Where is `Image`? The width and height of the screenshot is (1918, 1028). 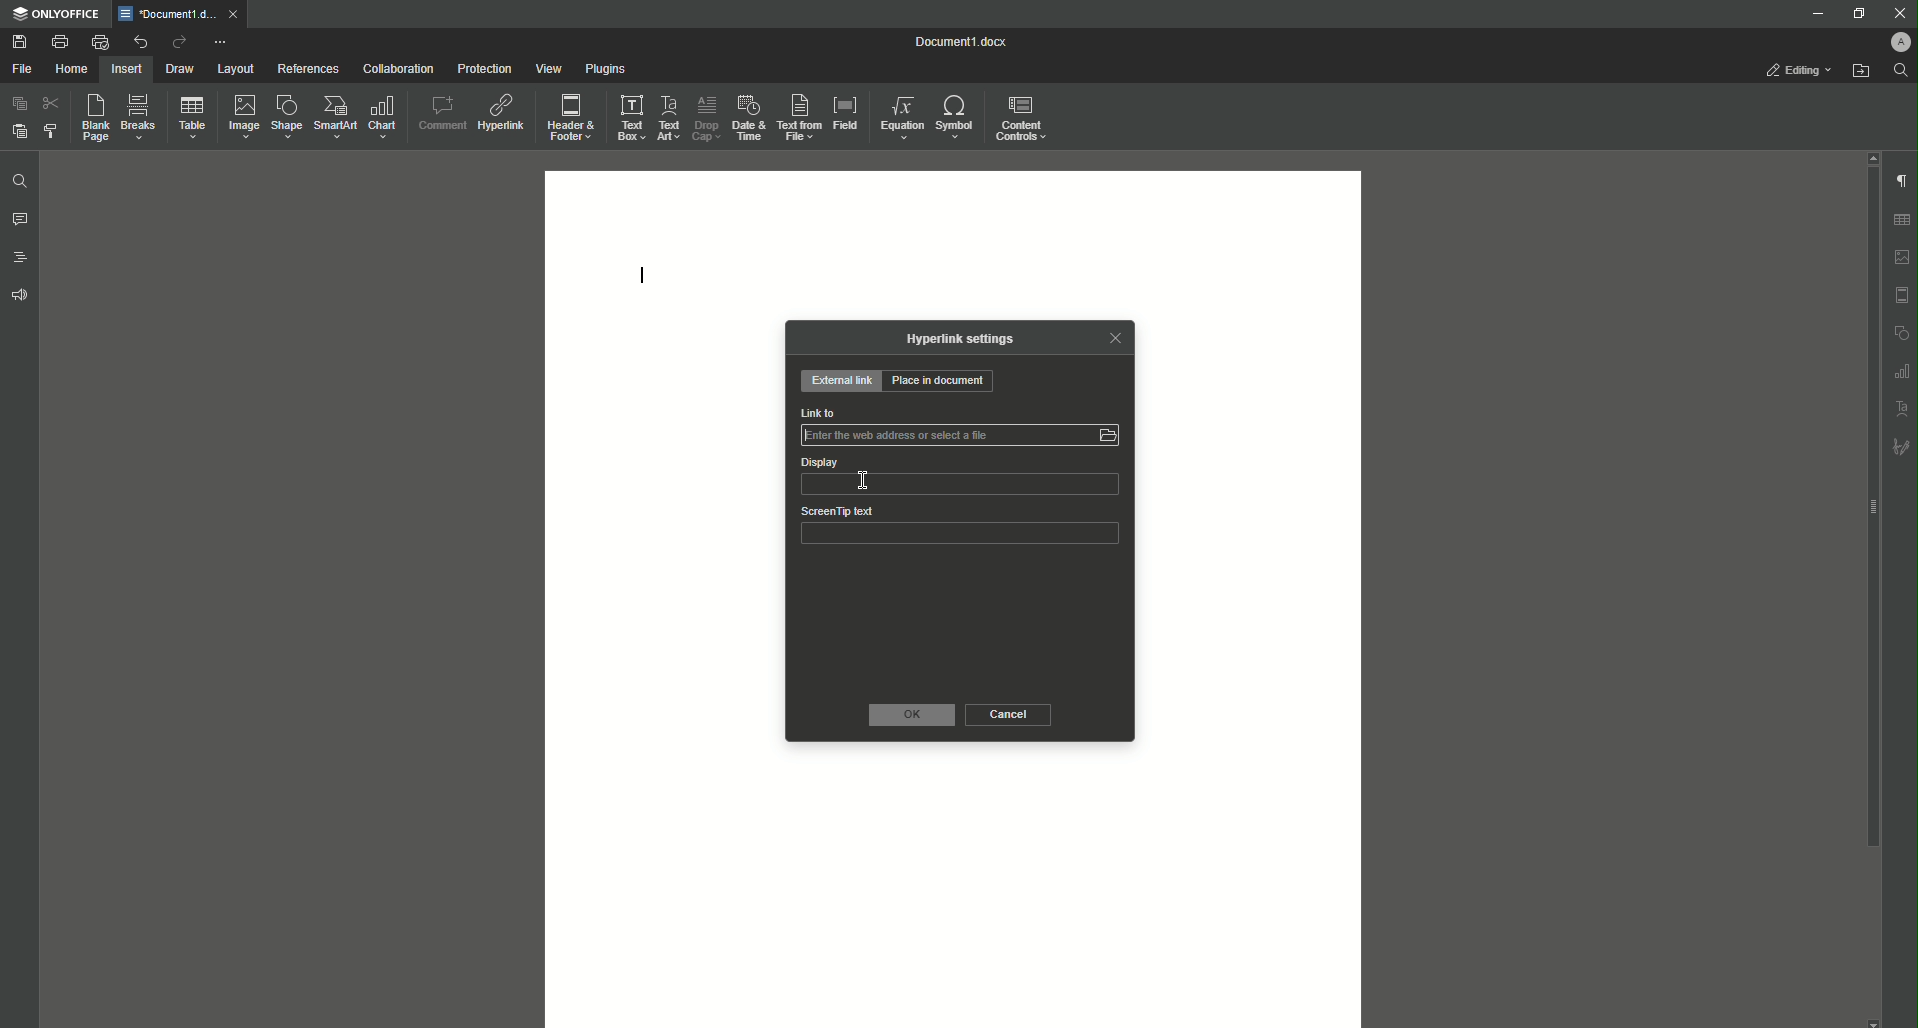 Image is located at coordinates (246, 117).